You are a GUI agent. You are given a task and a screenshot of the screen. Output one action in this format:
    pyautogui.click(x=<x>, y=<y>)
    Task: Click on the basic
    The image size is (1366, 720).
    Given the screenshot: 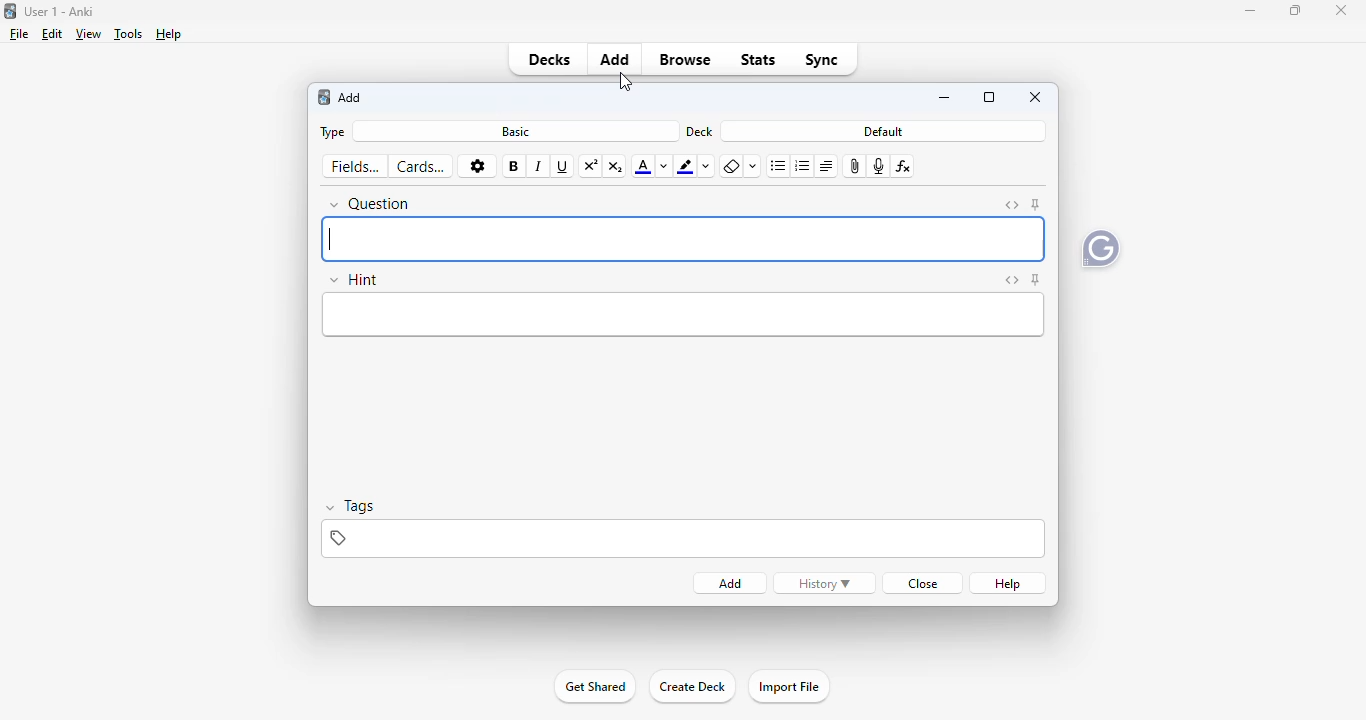 What is the action you would take?
    pyautogui.click(x=516, y=132)
    